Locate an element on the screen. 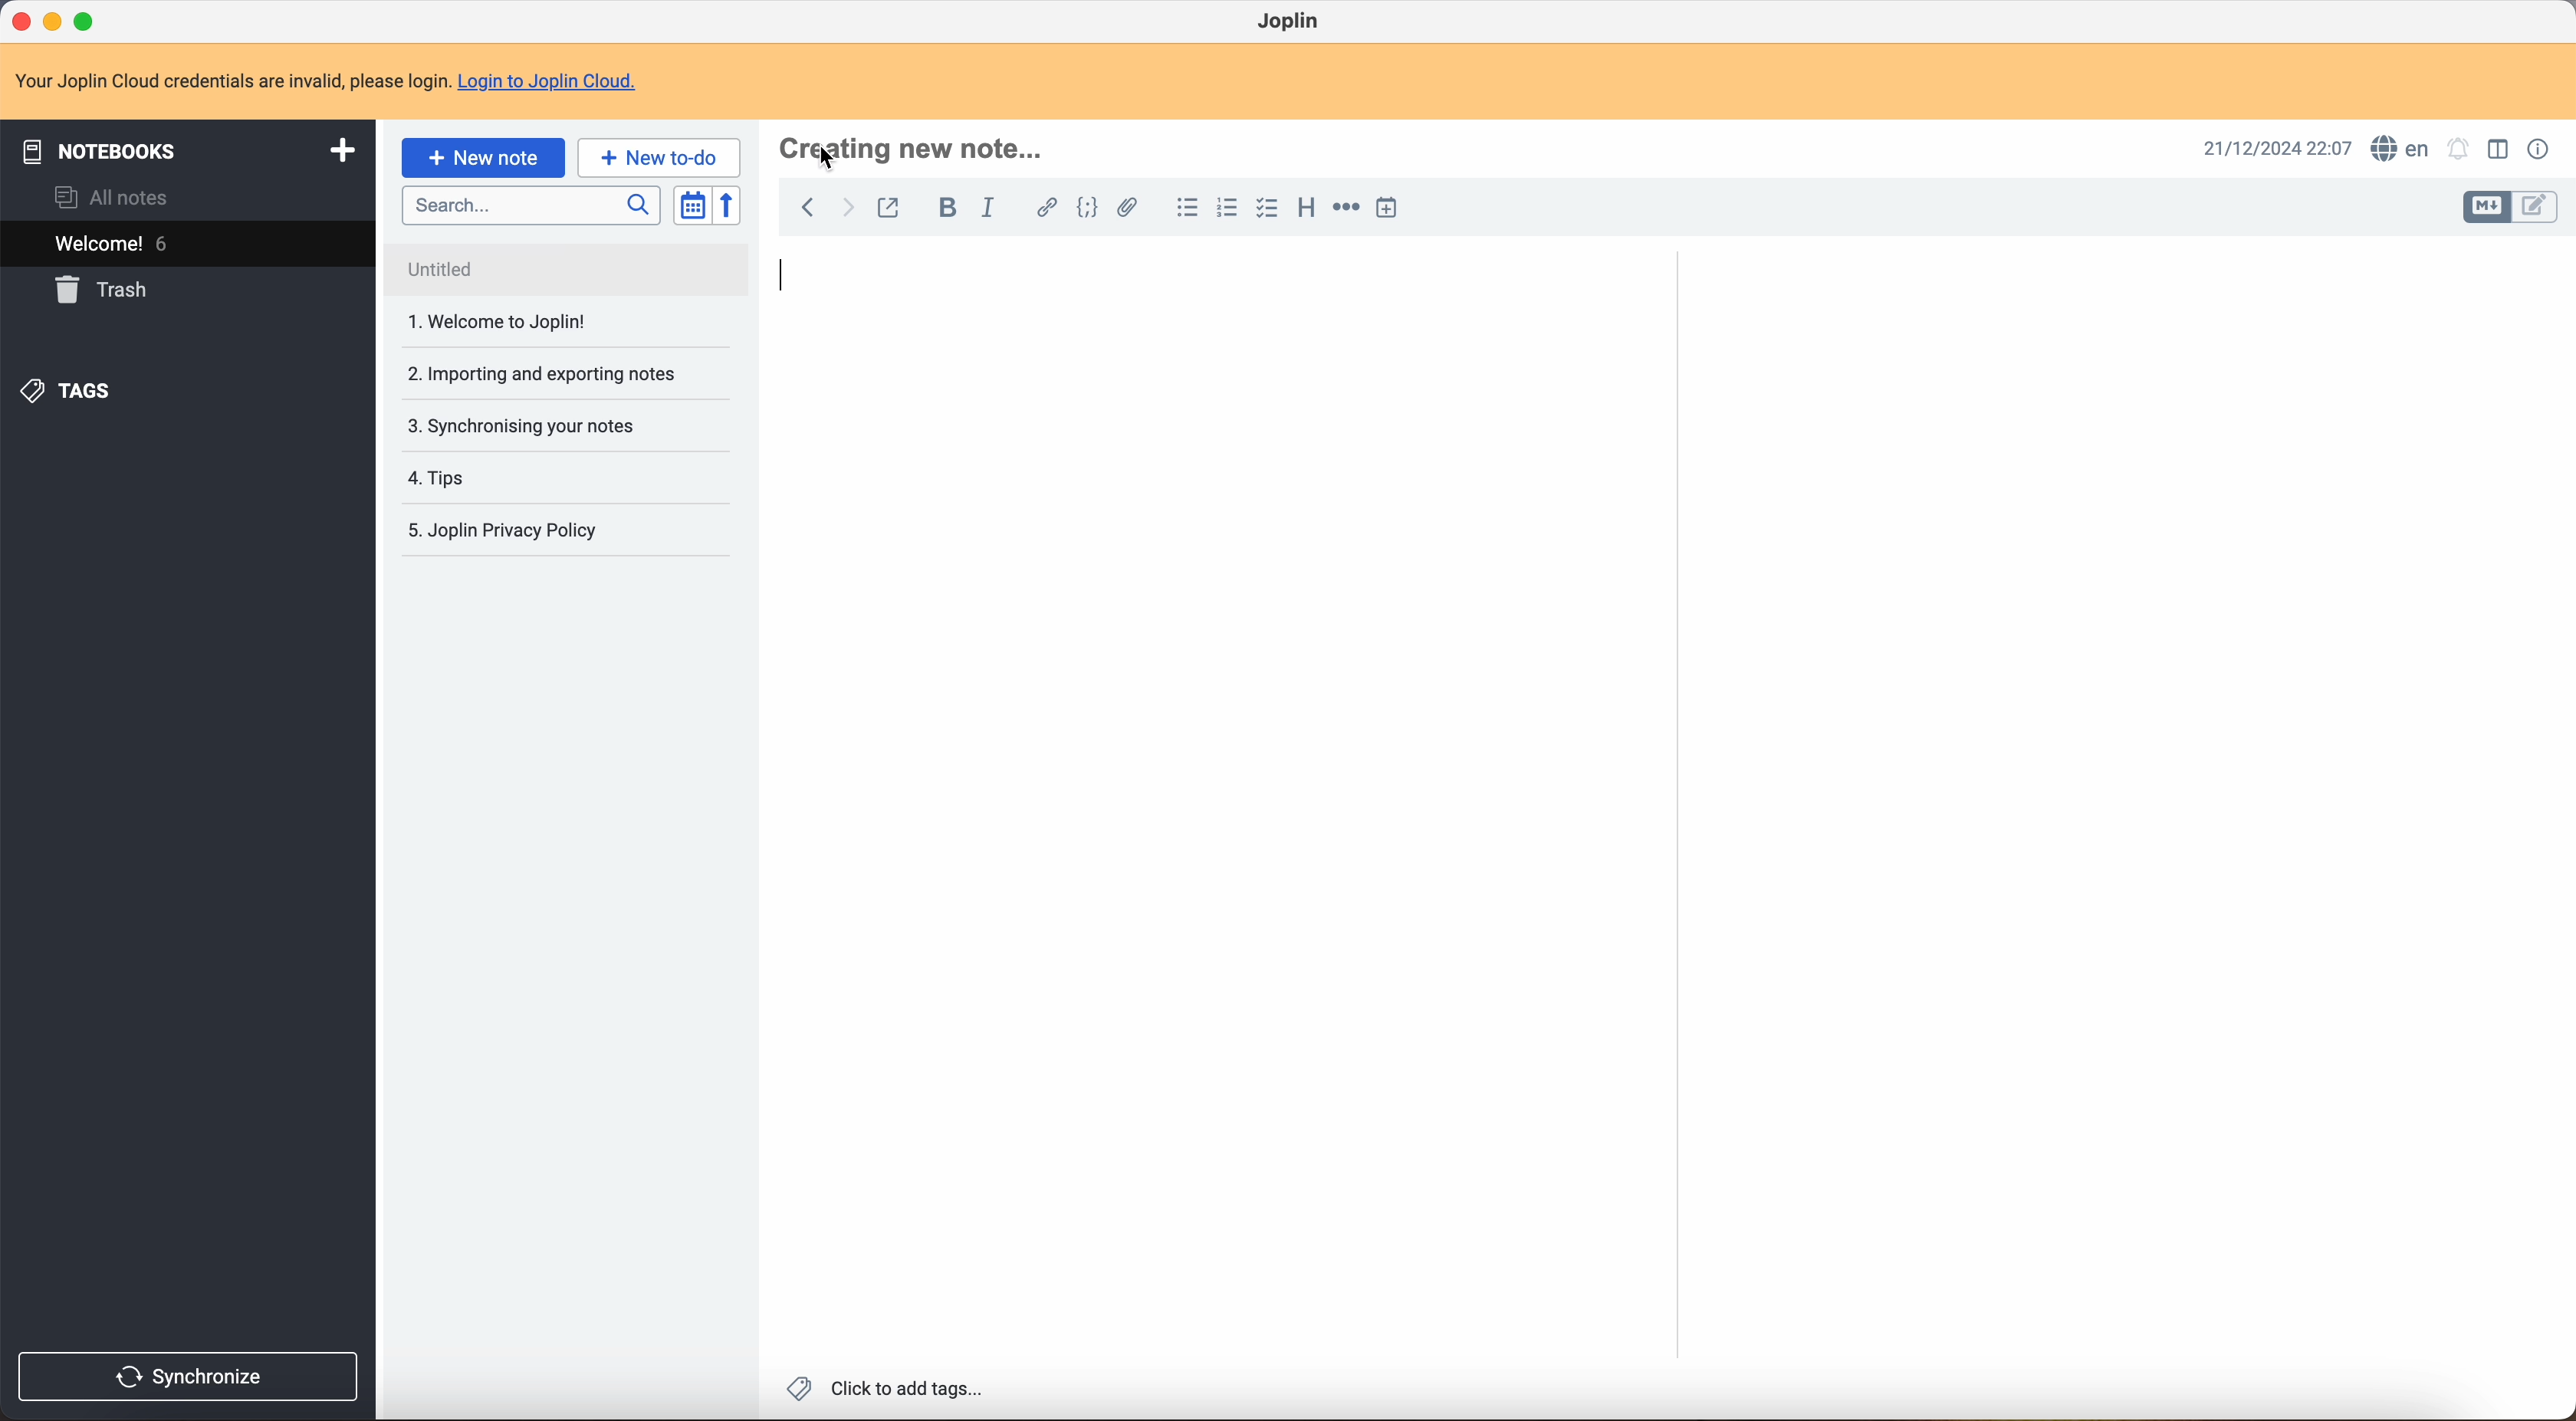  search bar is located at coordinates (533, 207).